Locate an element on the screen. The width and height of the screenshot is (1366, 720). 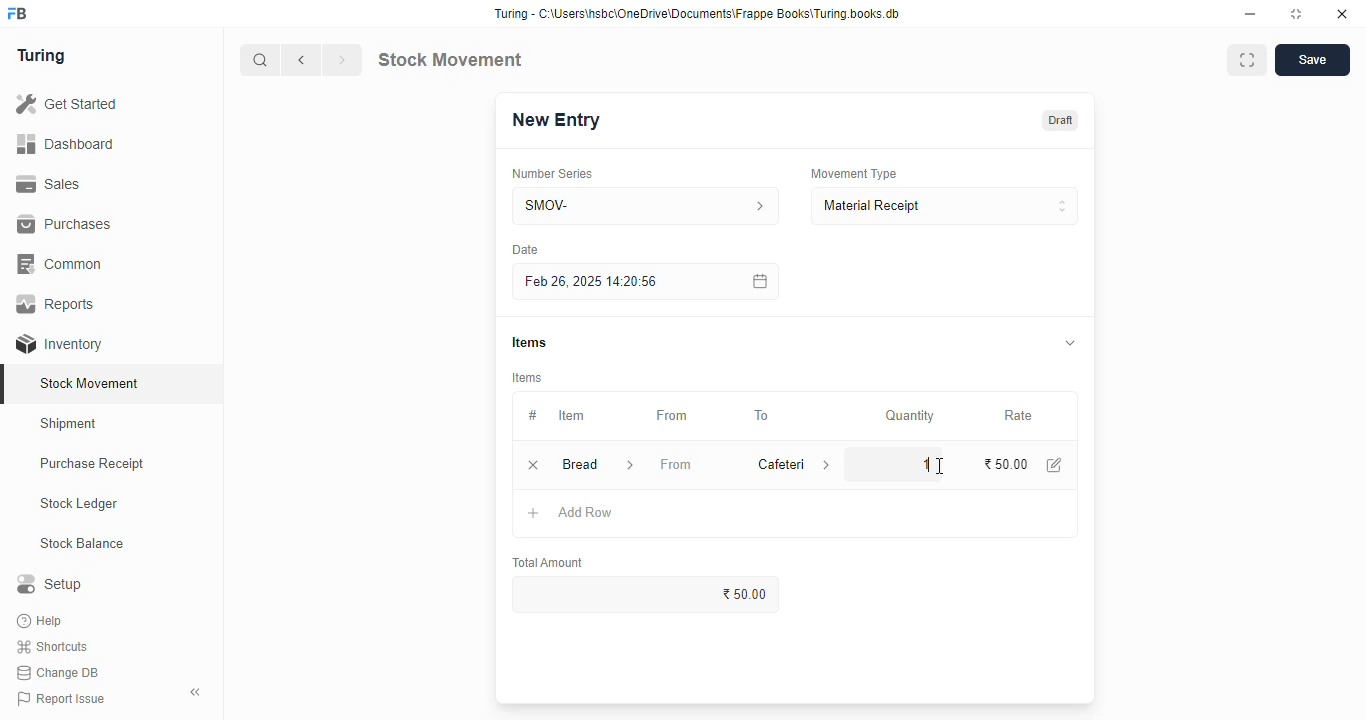
number series is located at coordinates (551, 174).